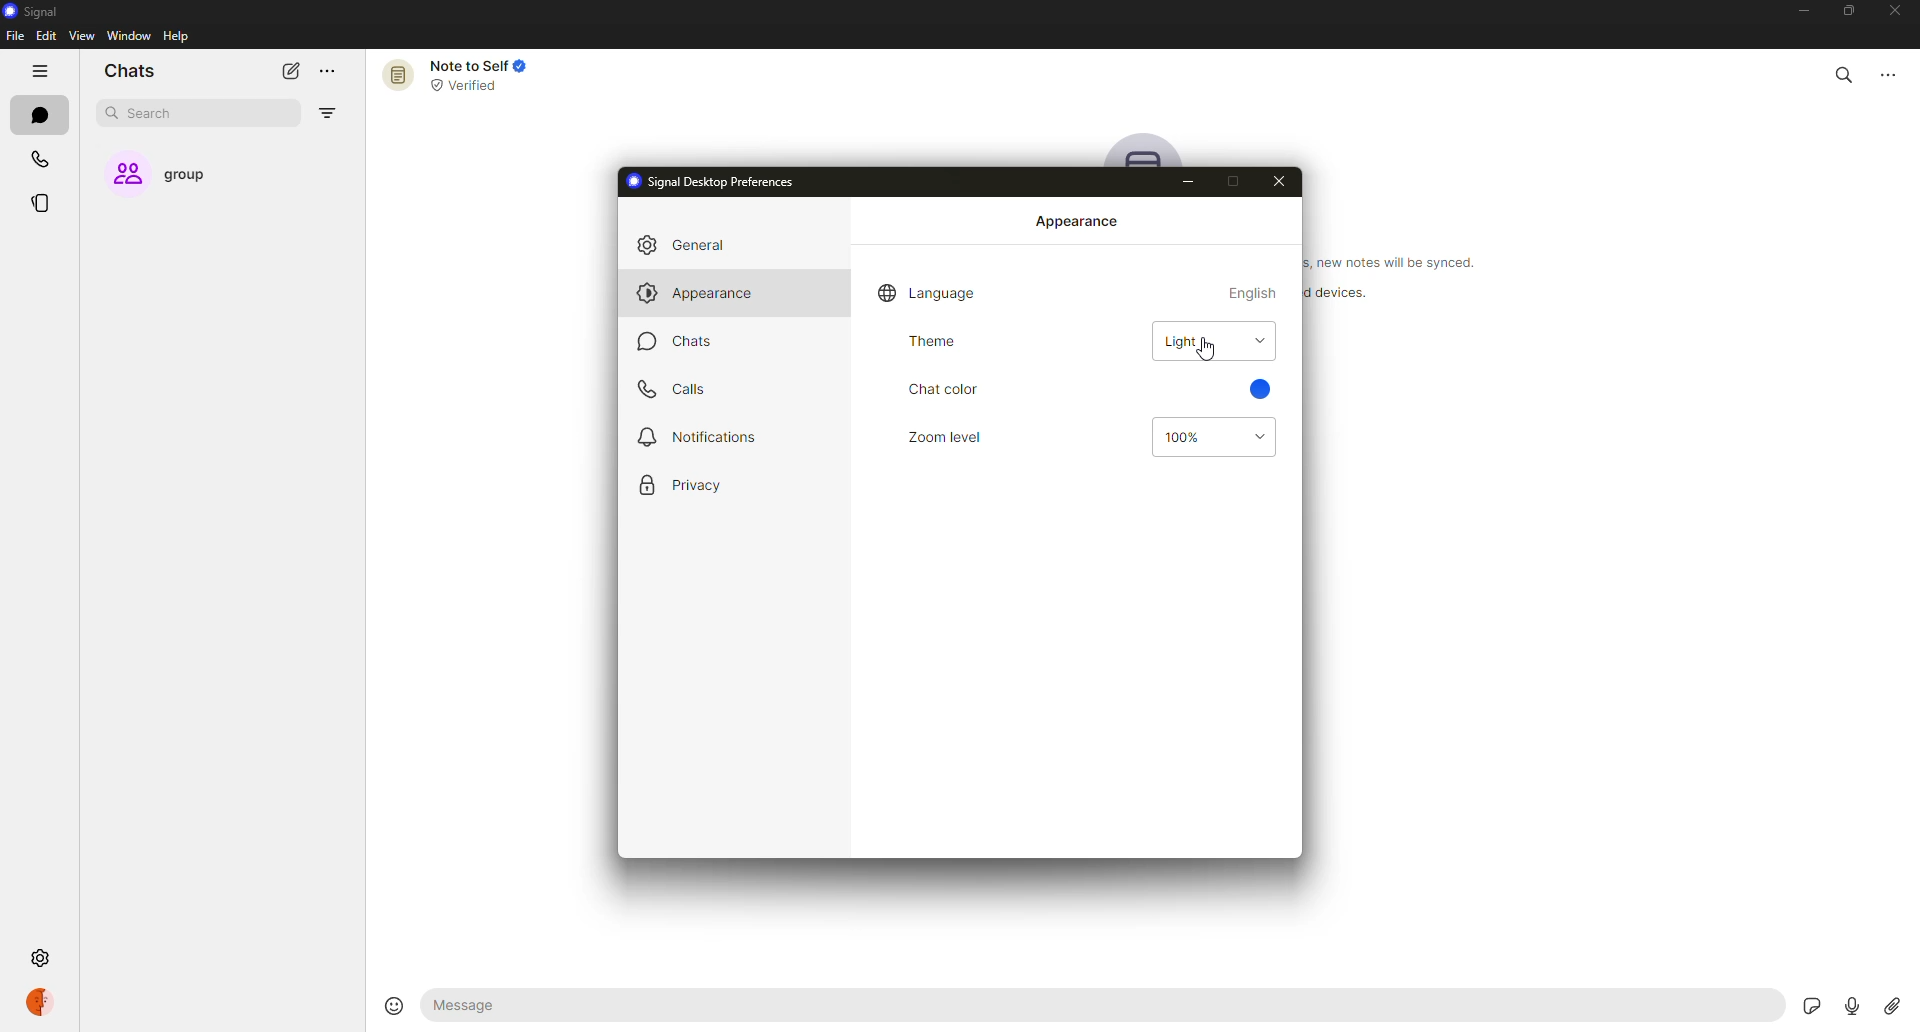 This screenshot has width=1920, height=1032. I want to click on help, so click(178, 35).